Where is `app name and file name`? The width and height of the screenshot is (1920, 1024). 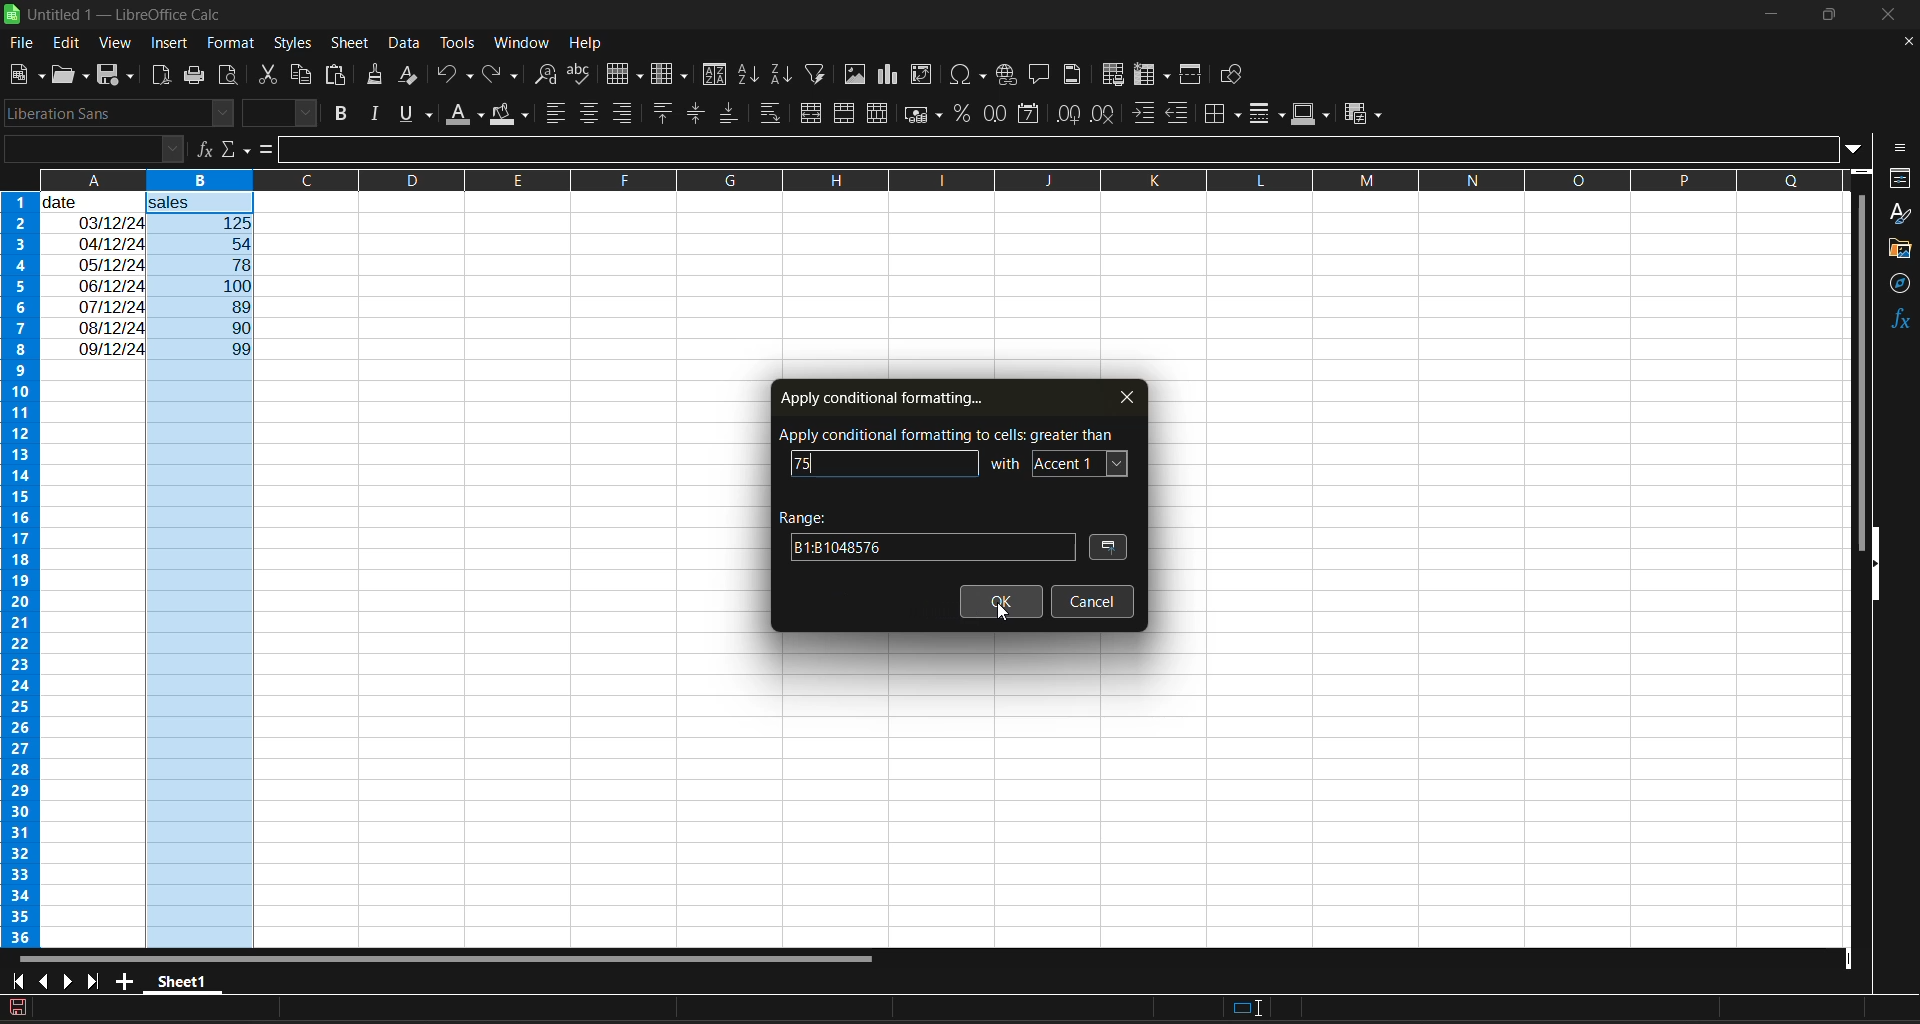 app name and file name is located at coordinates (120, 15).